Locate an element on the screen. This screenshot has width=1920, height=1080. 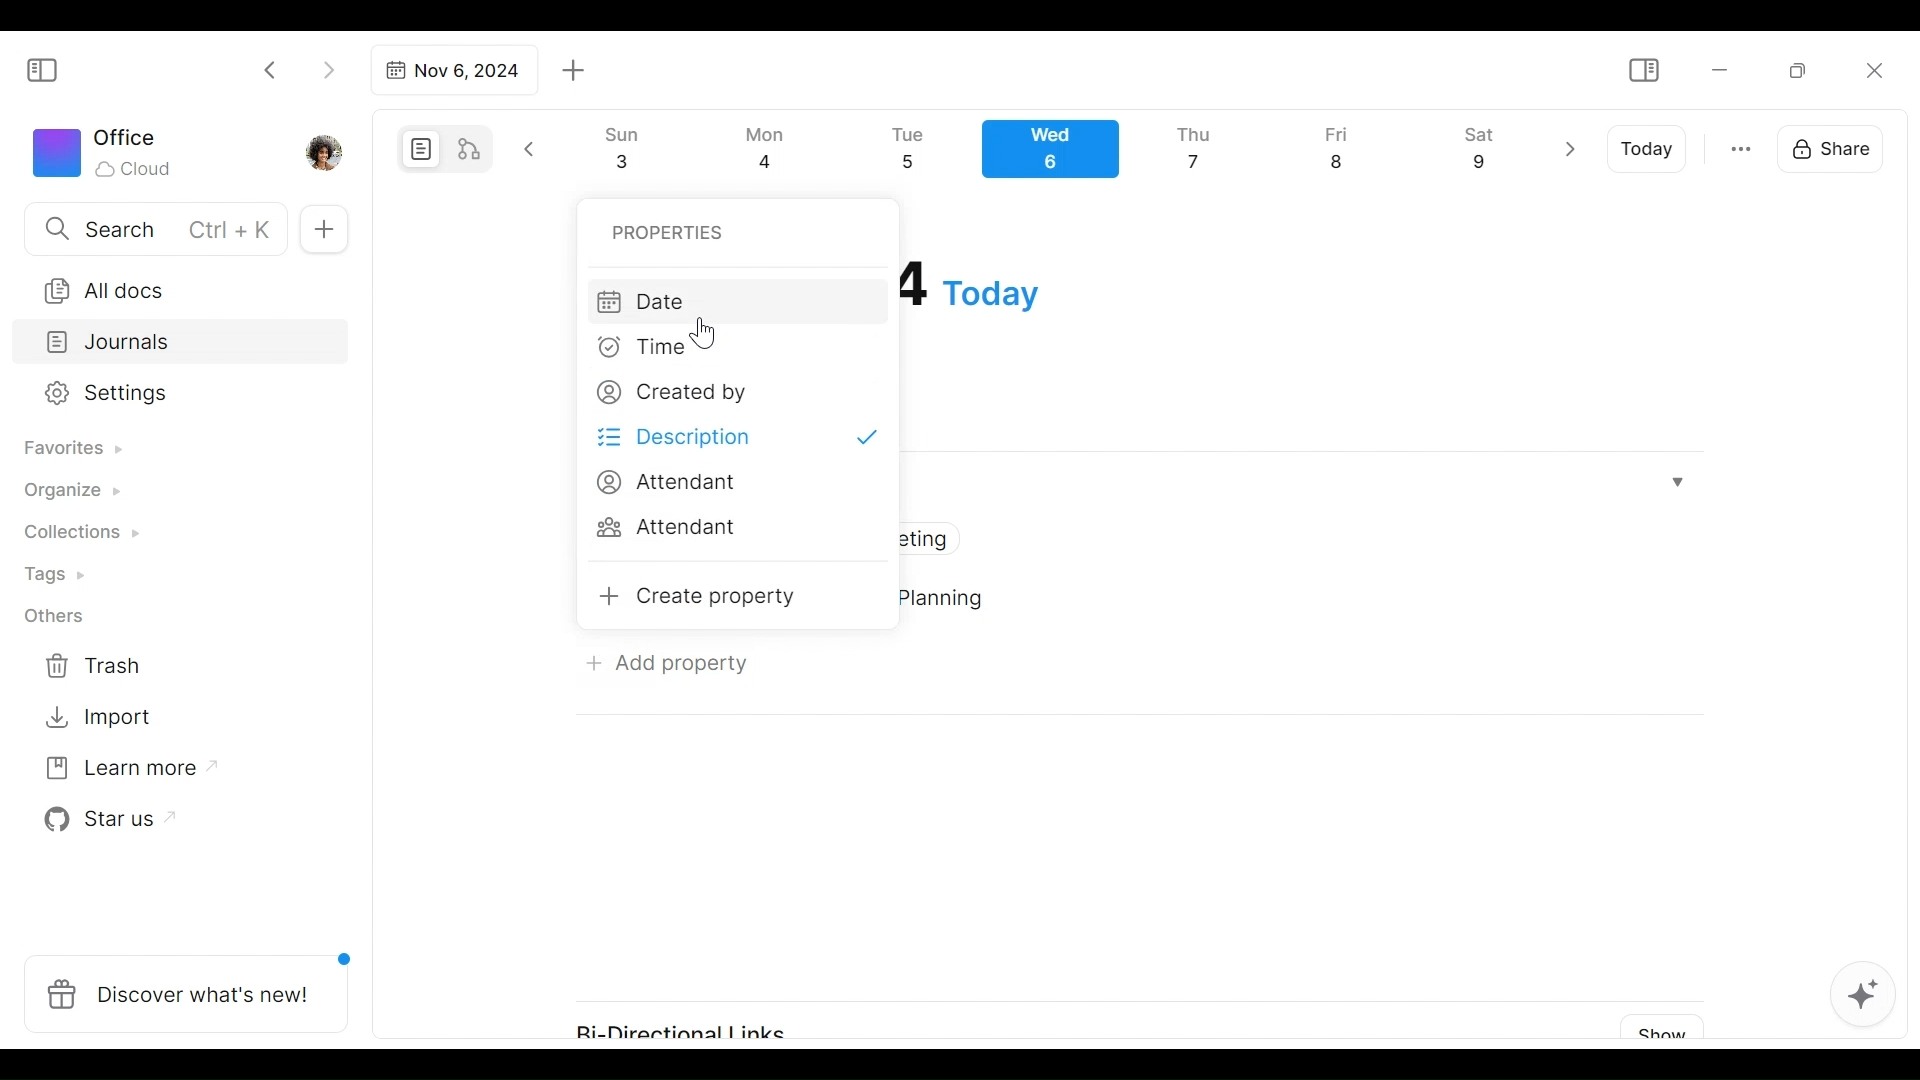
Attendant is located at coordinates (673, 530).